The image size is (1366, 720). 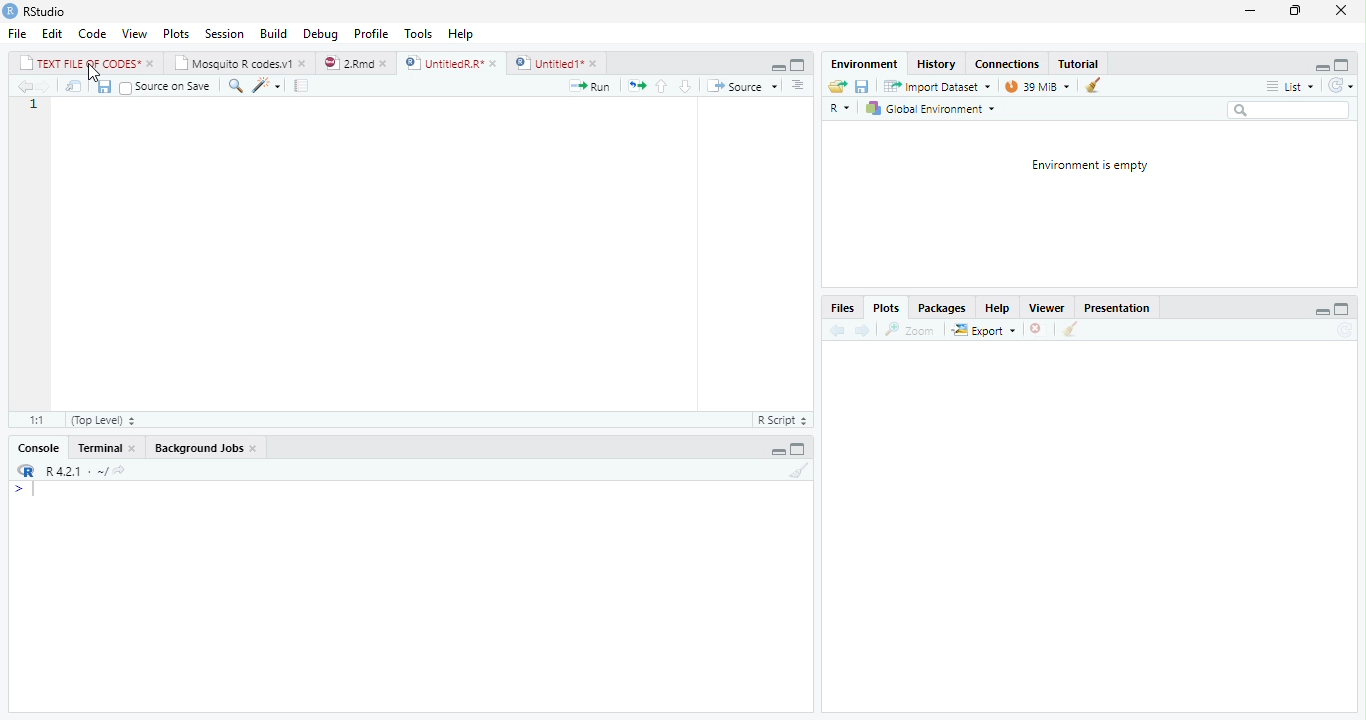 I want to click on Maximize, so click(x=801, y=447).